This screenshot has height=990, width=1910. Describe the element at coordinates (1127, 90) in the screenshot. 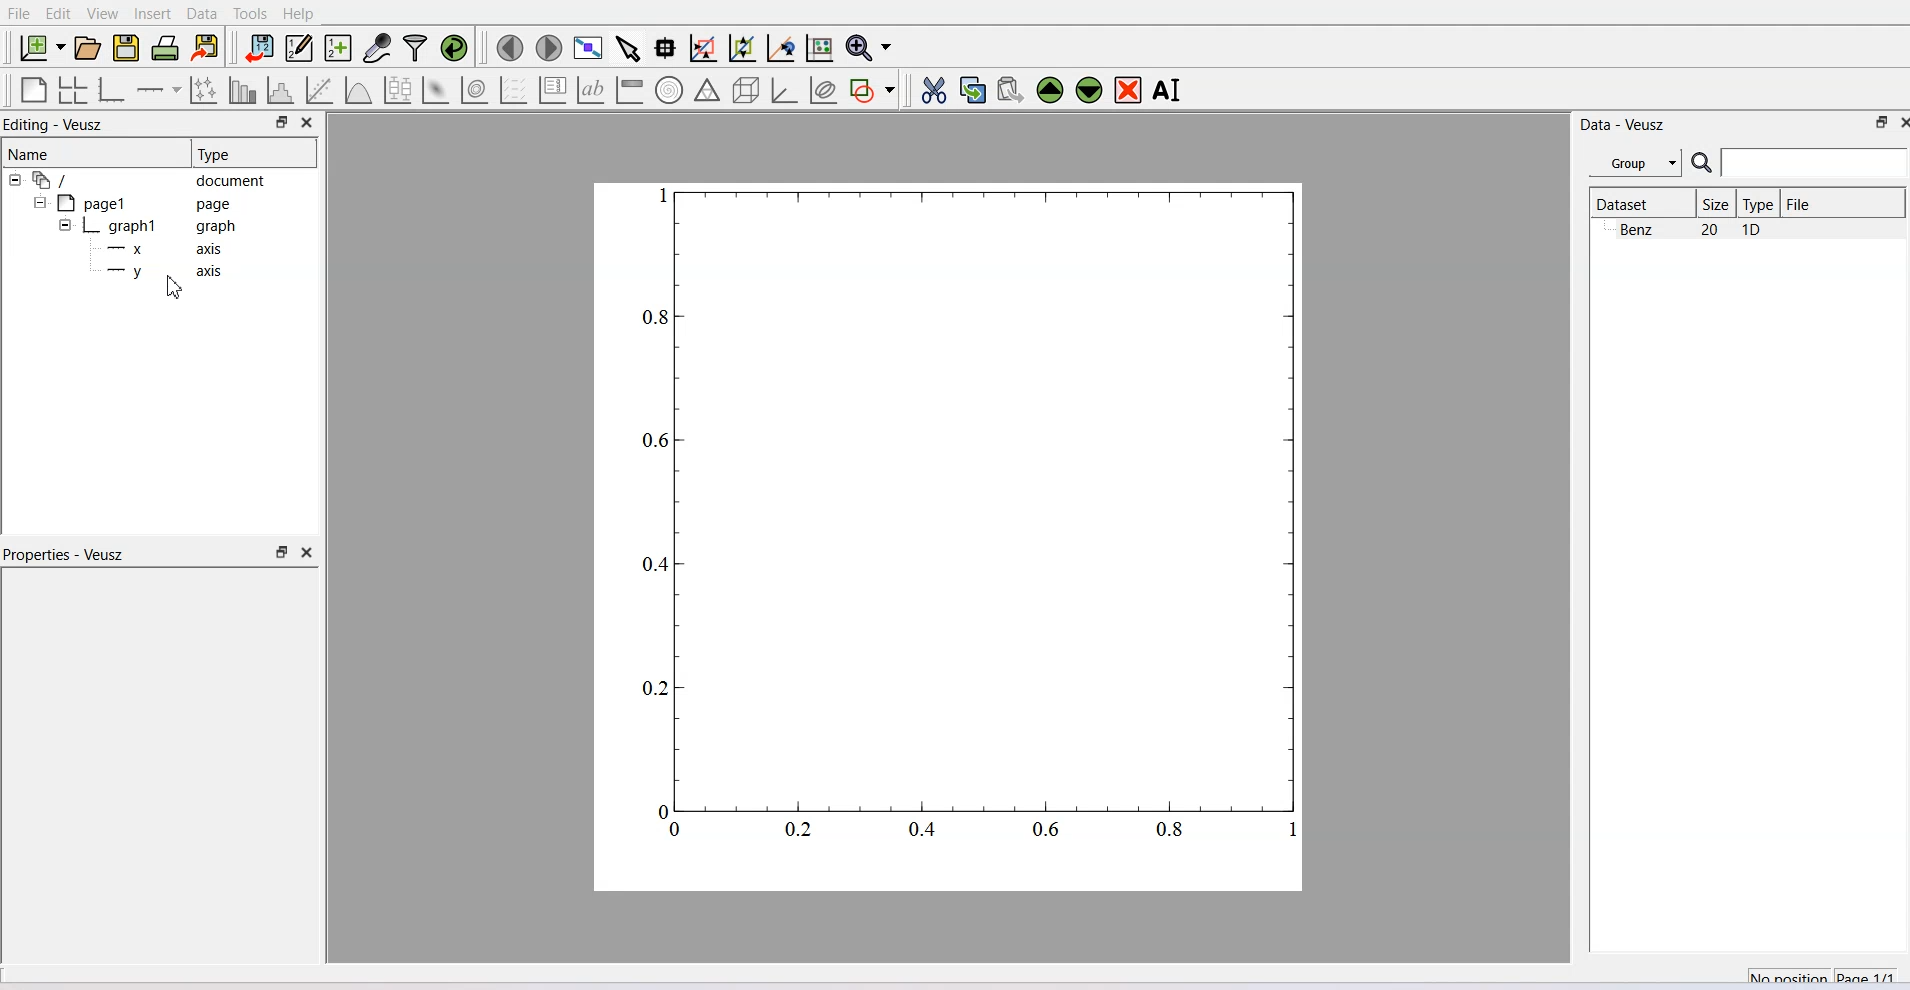

I see `Remove the selected widget` at that location.